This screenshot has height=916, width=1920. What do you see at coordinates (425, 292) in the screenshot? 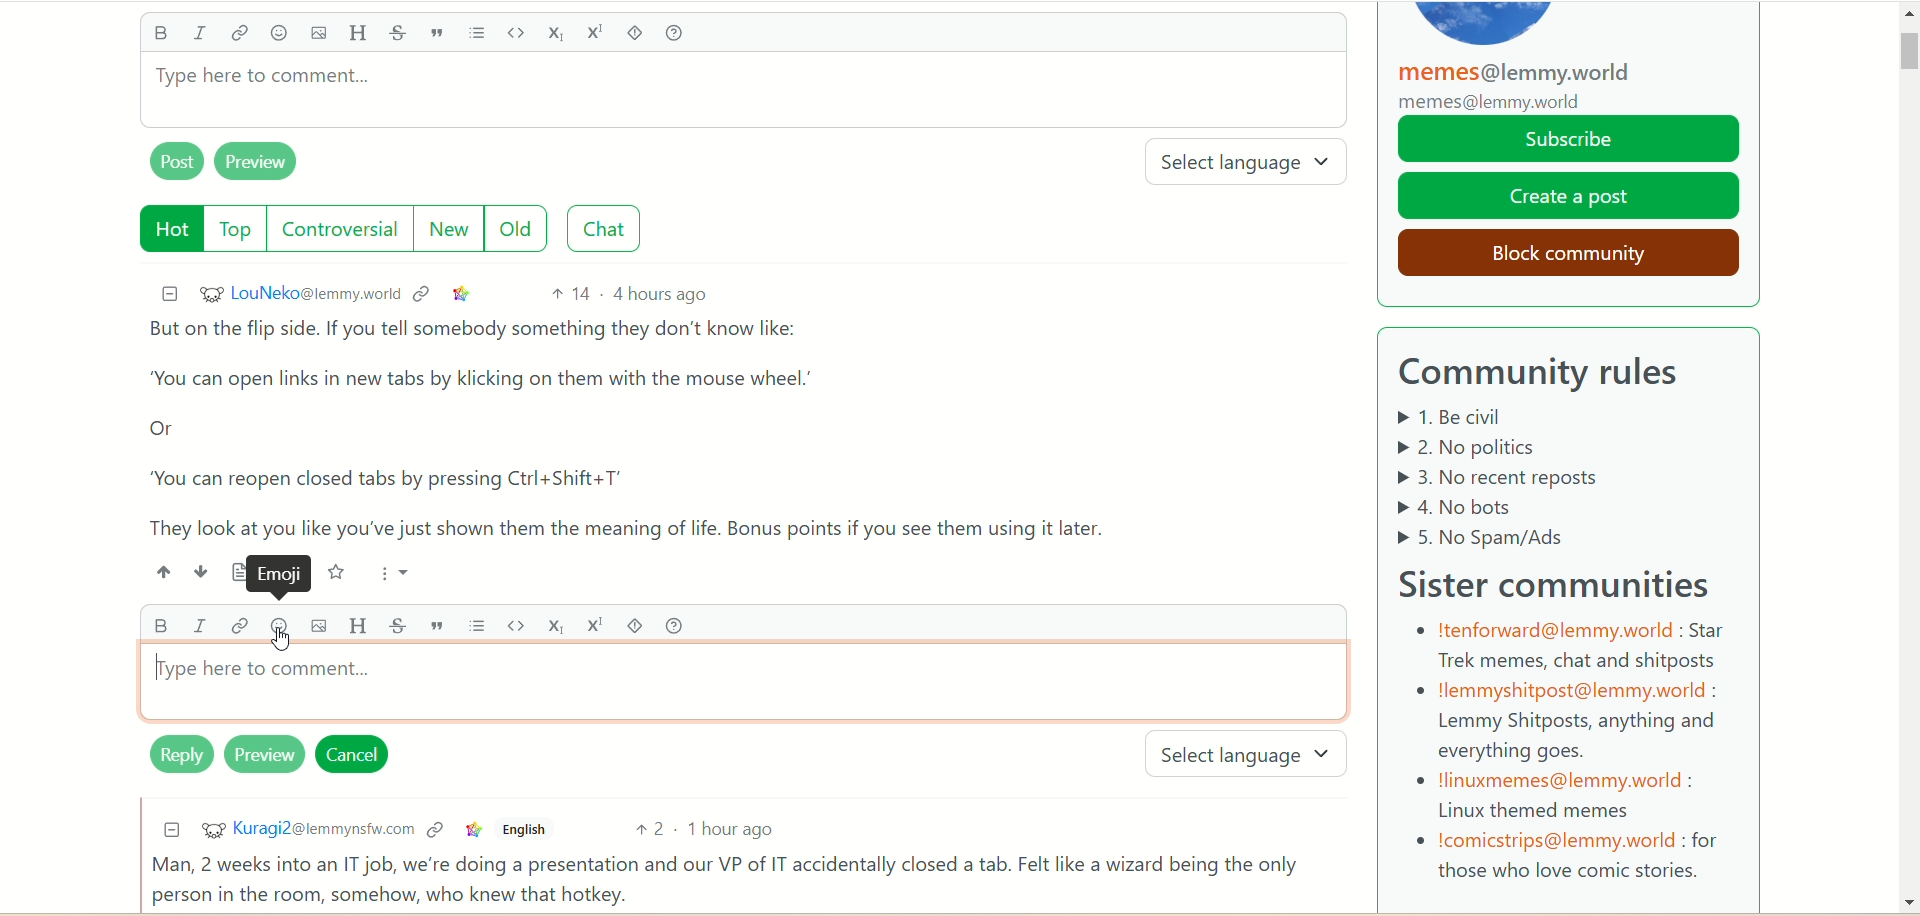
I see `context` at bounding box center [425, 292].